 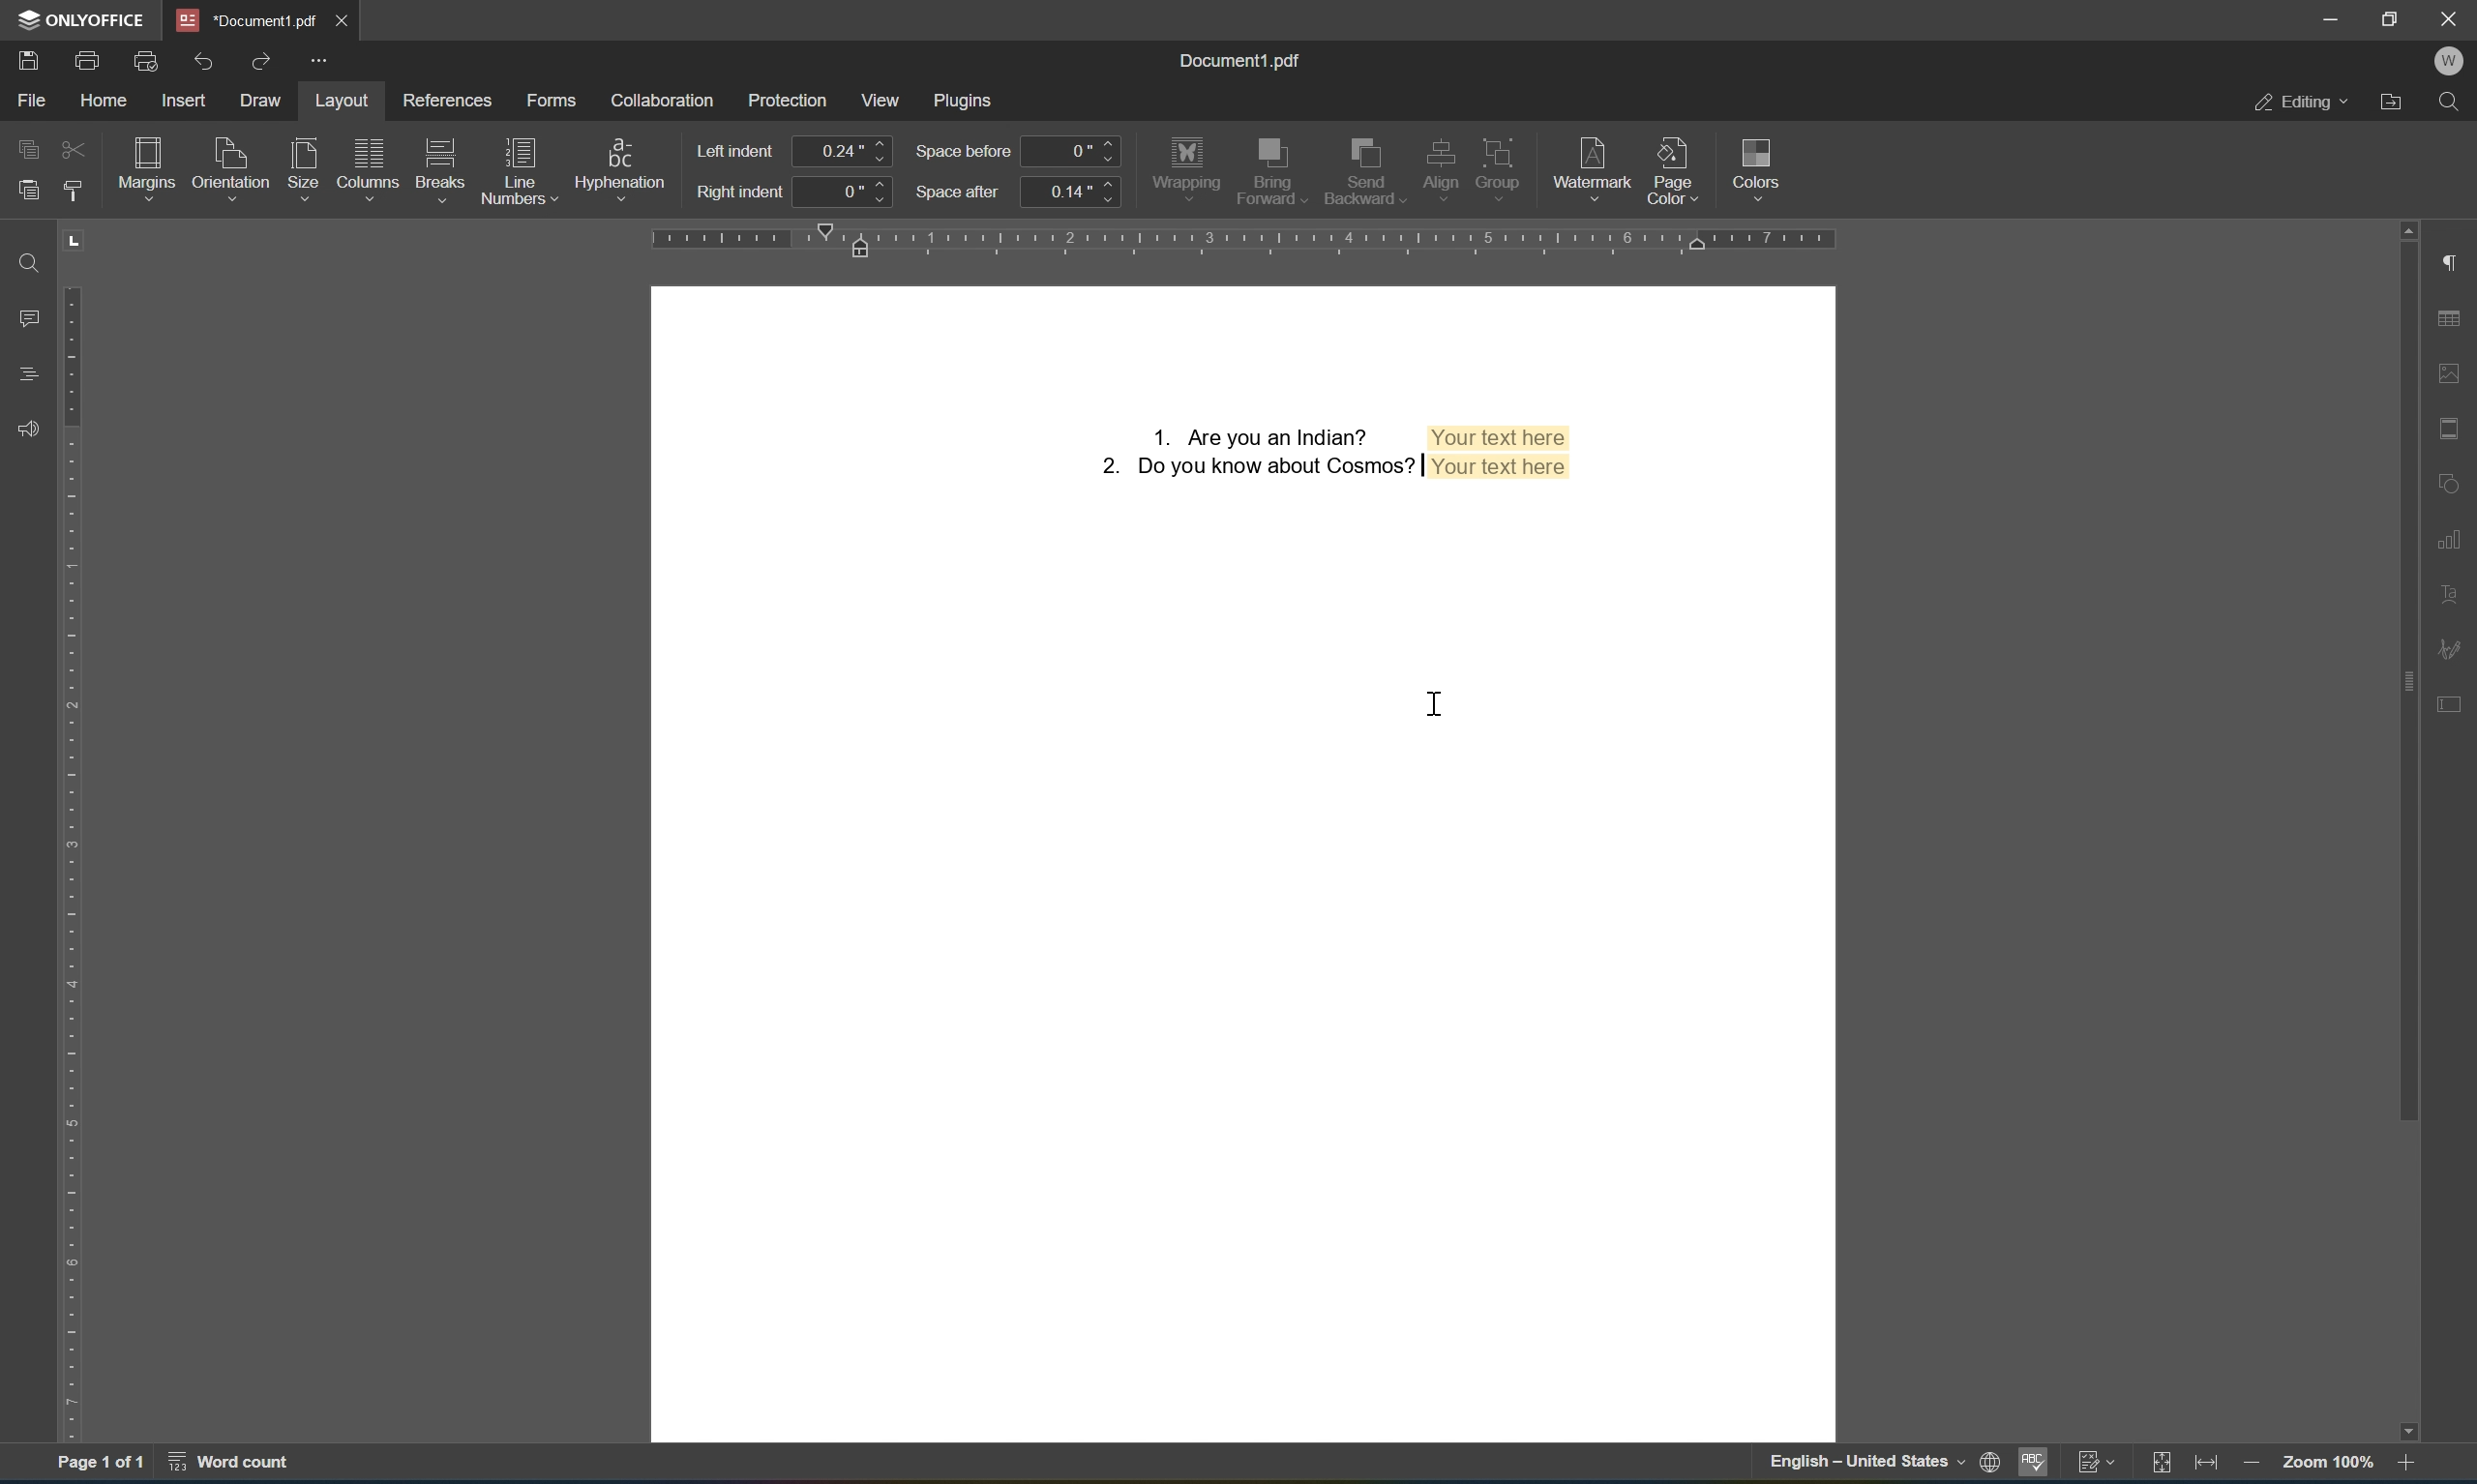 What do you see at coordinates (2454, 430) in the screenshot?
I see `header & footer settings` at bounding box center [2454, 430].